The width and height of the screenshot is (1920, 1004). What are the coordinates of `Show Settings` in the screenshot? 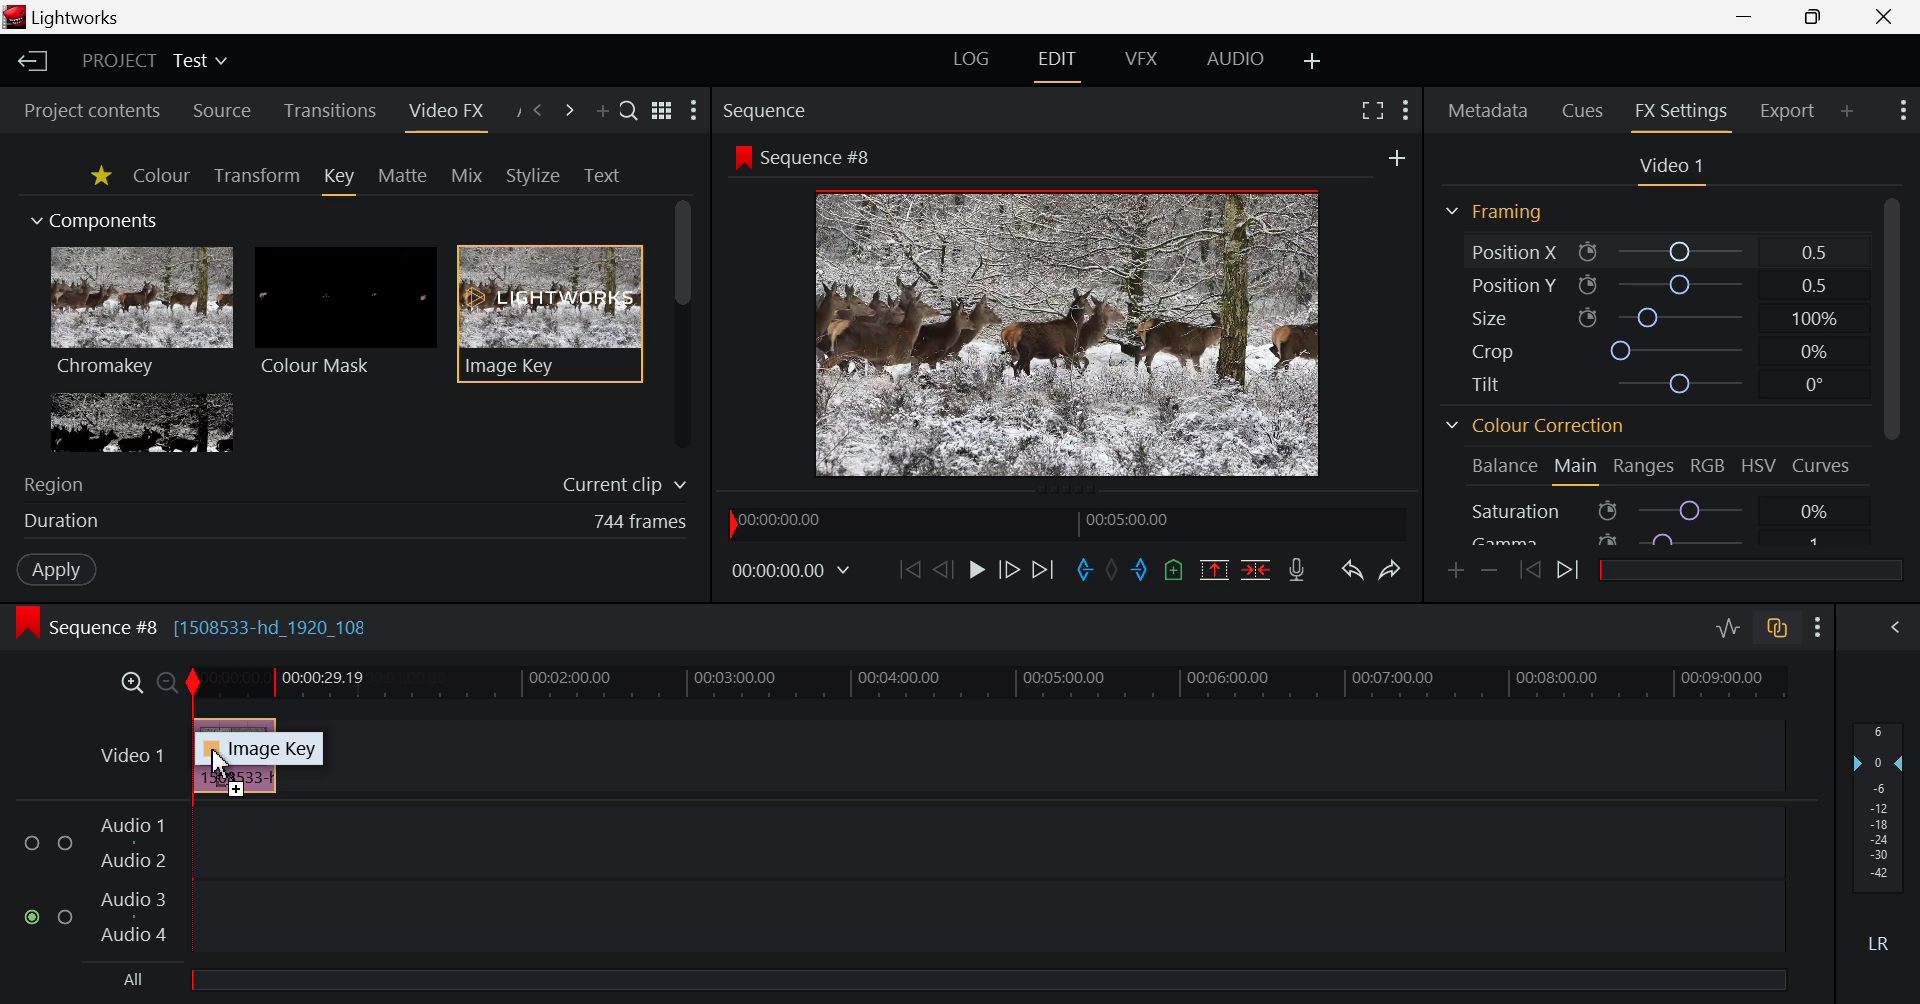 It's located at (698, 115).